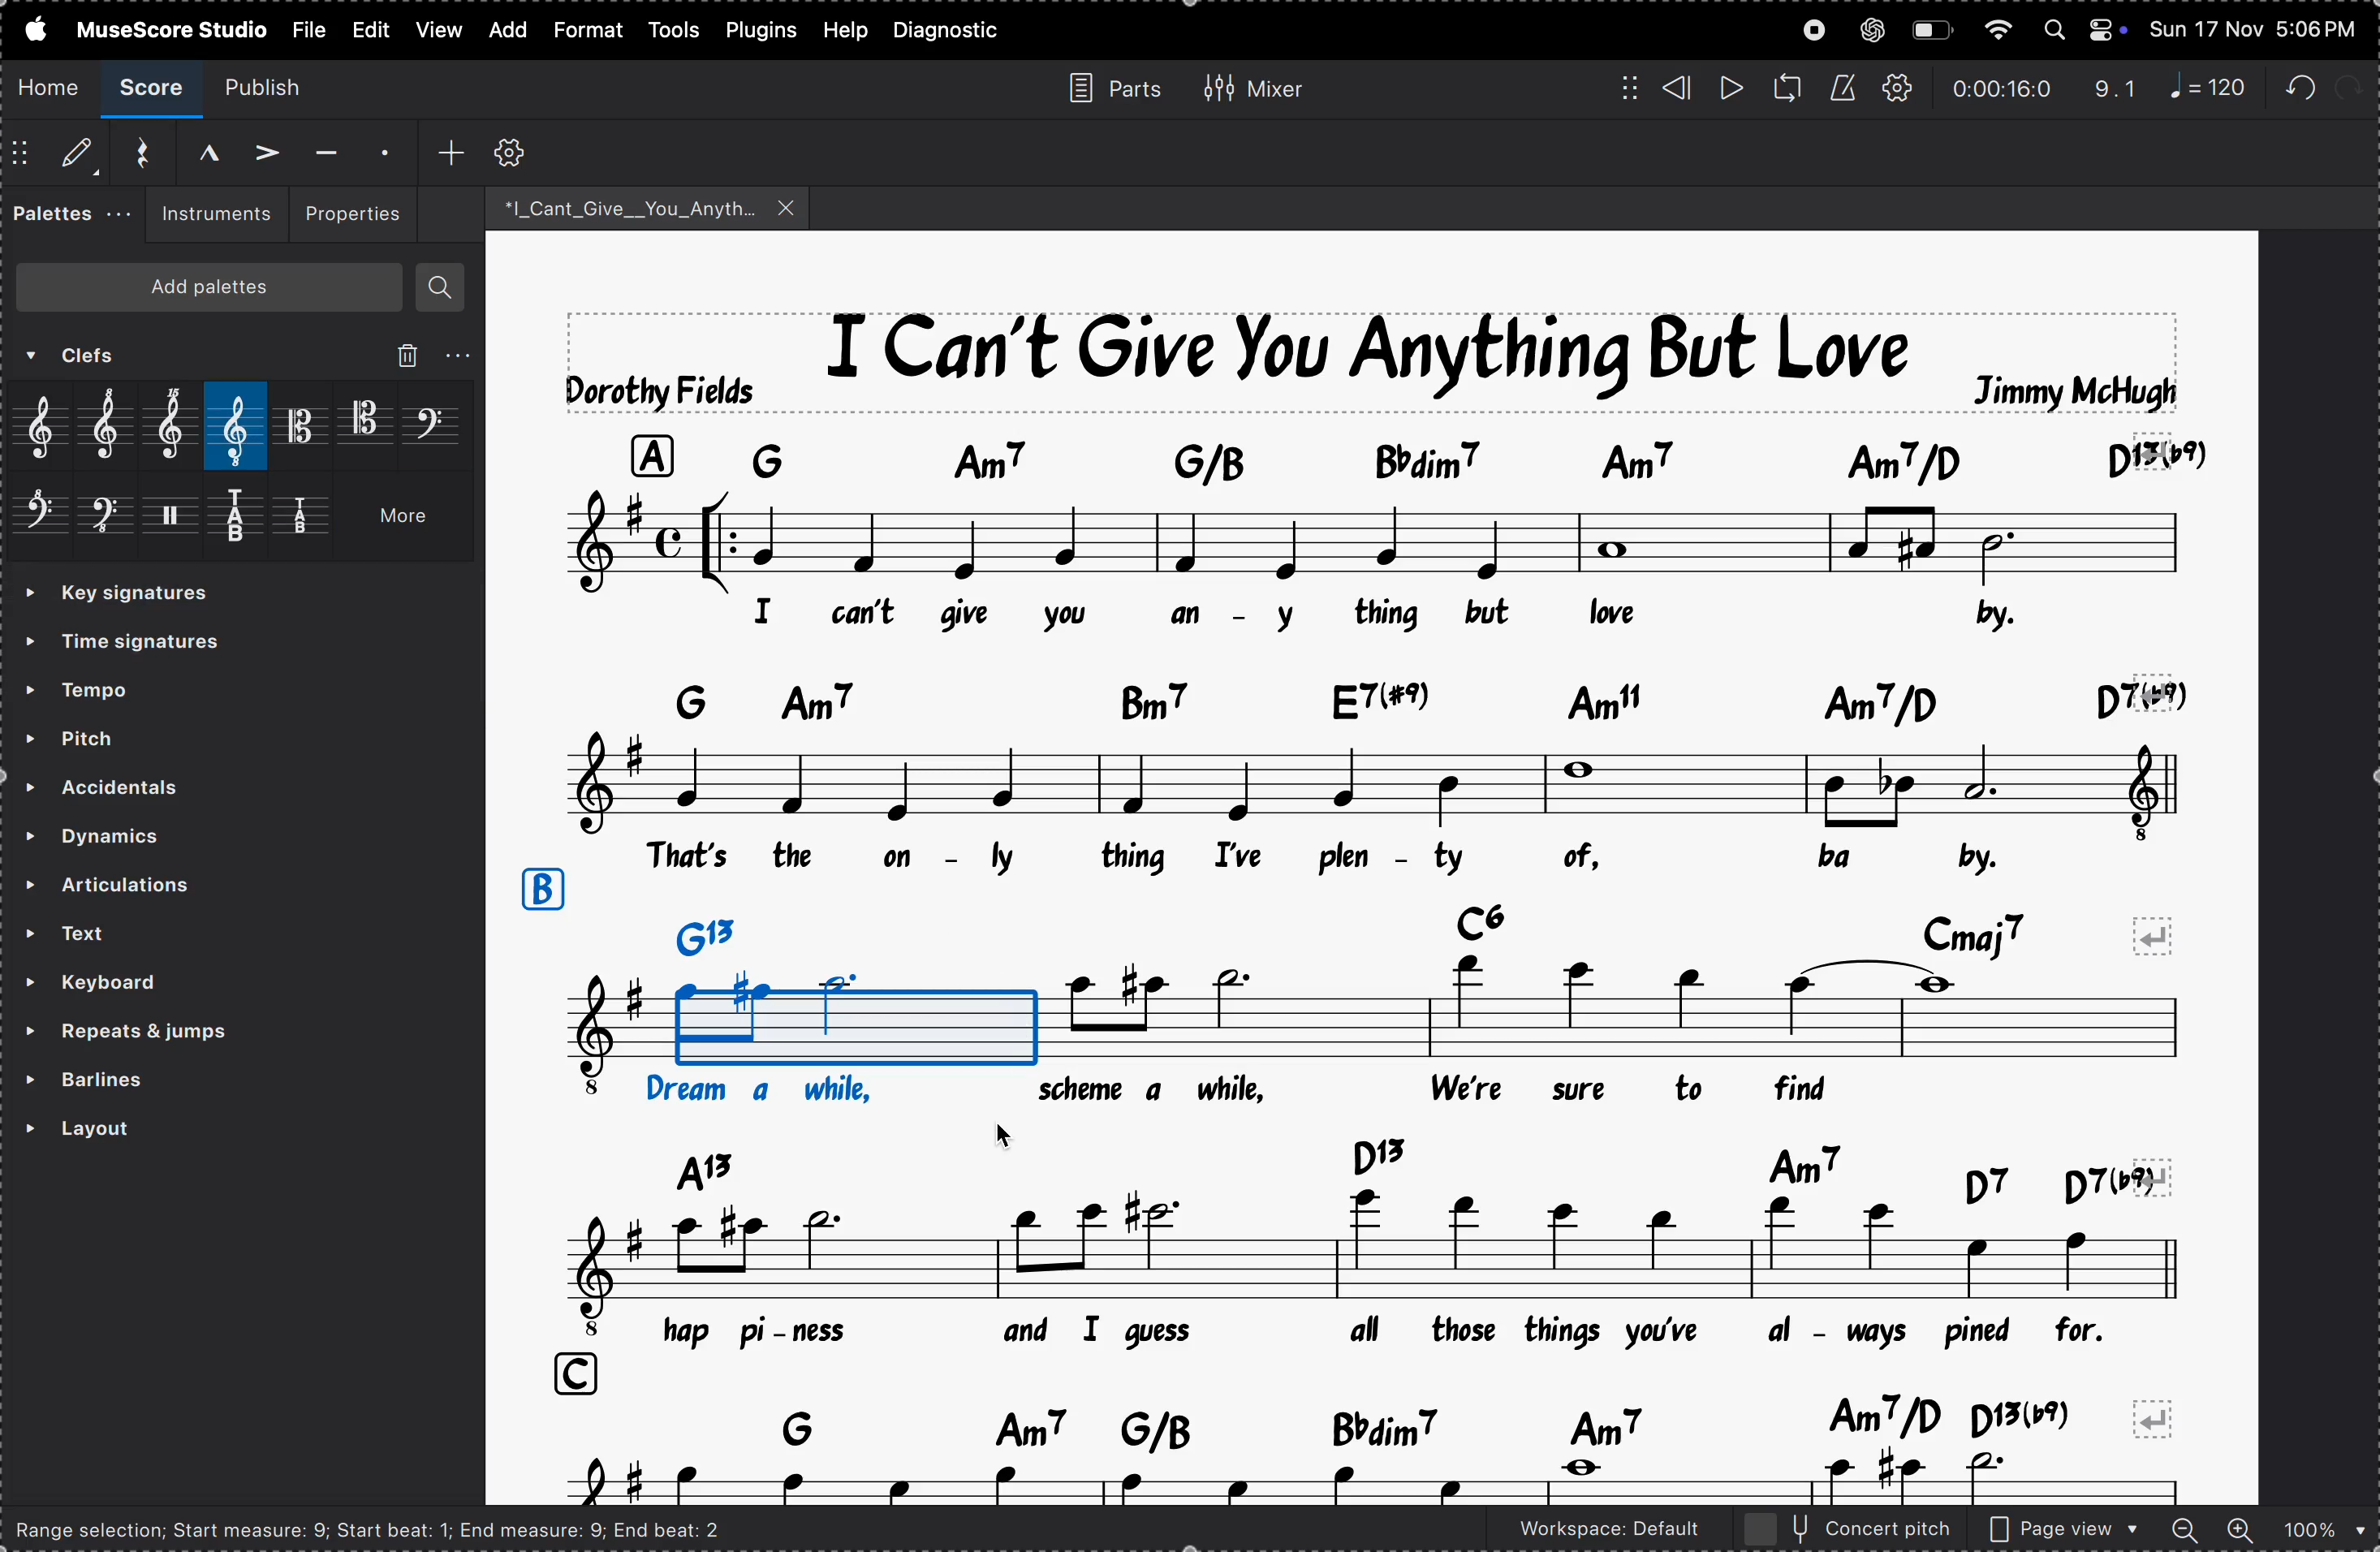 Image resolution: width=2380 pixels, height=1552 pixels. What do you see at coordinates (1253, 85) in the screenshot?
I see `mixer` at bounding box center [1253, 85].